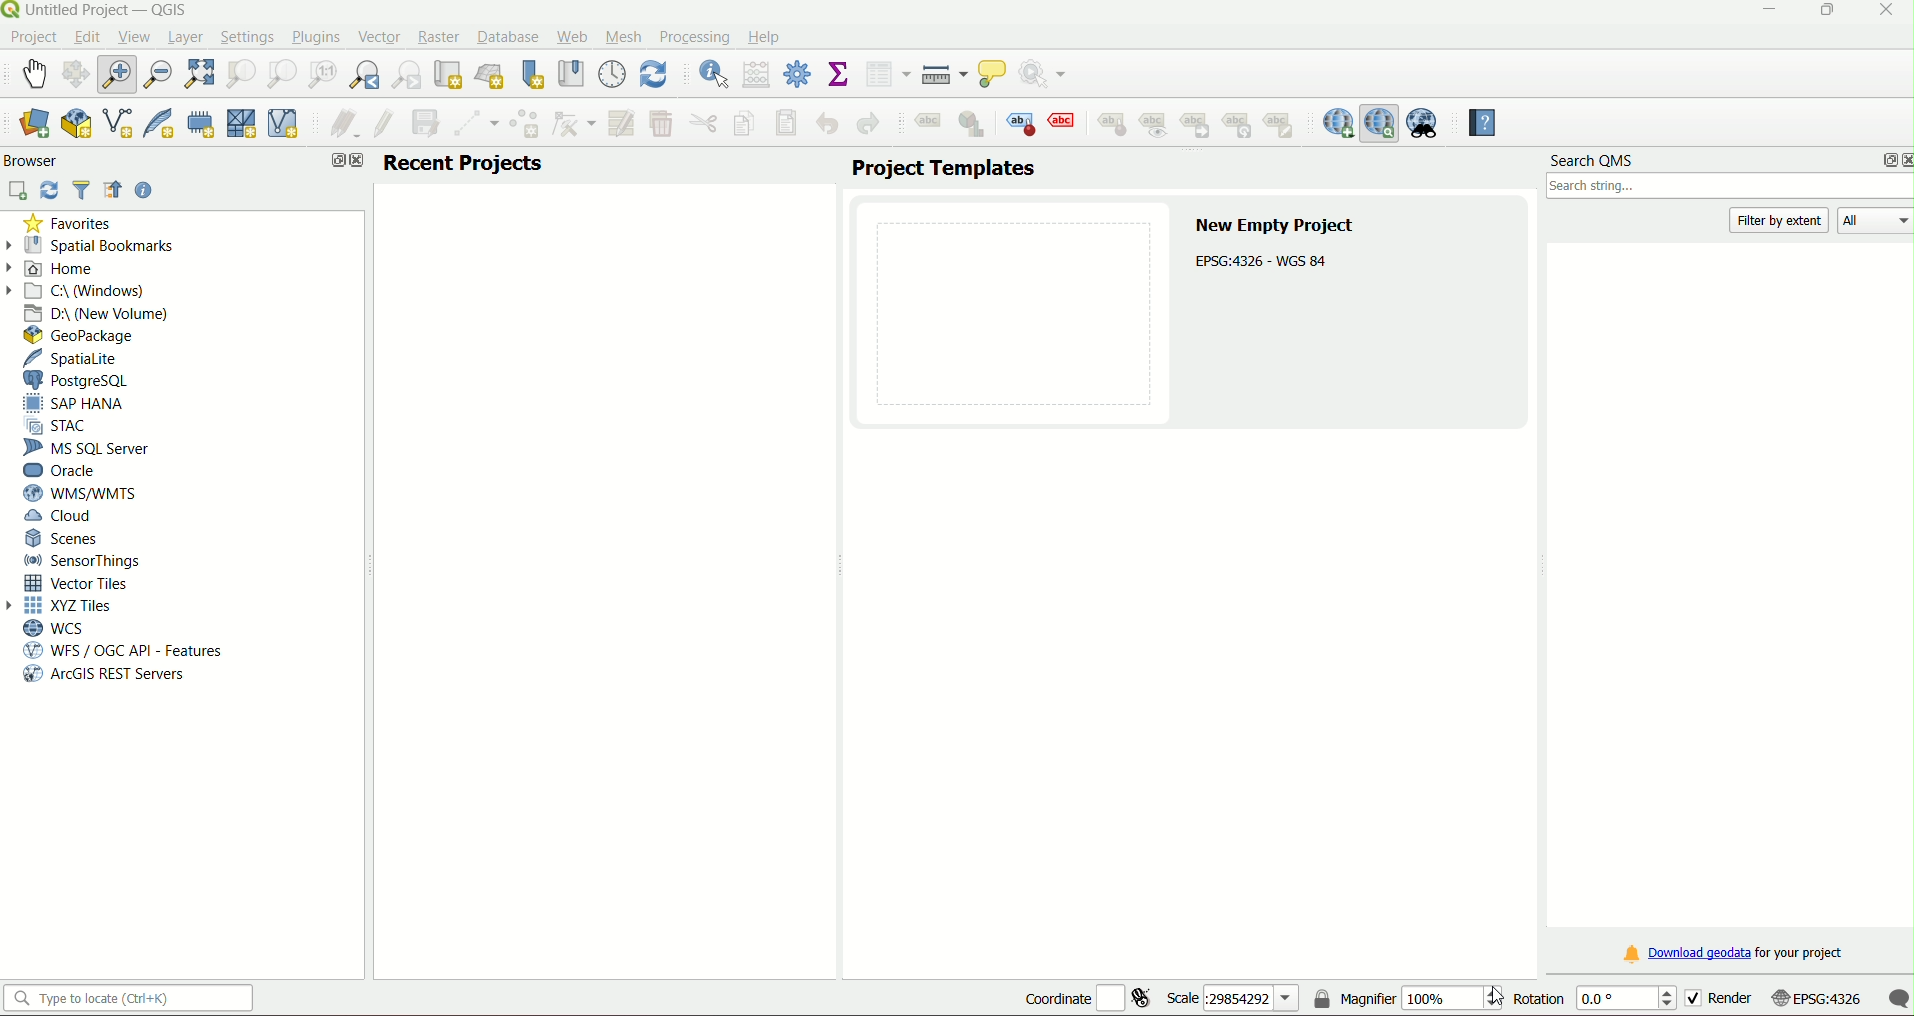 The image size is (1914, 1016). Describe the element at coordinates (492, 74) in the screenshot. I see `new 3D map view` at that location.